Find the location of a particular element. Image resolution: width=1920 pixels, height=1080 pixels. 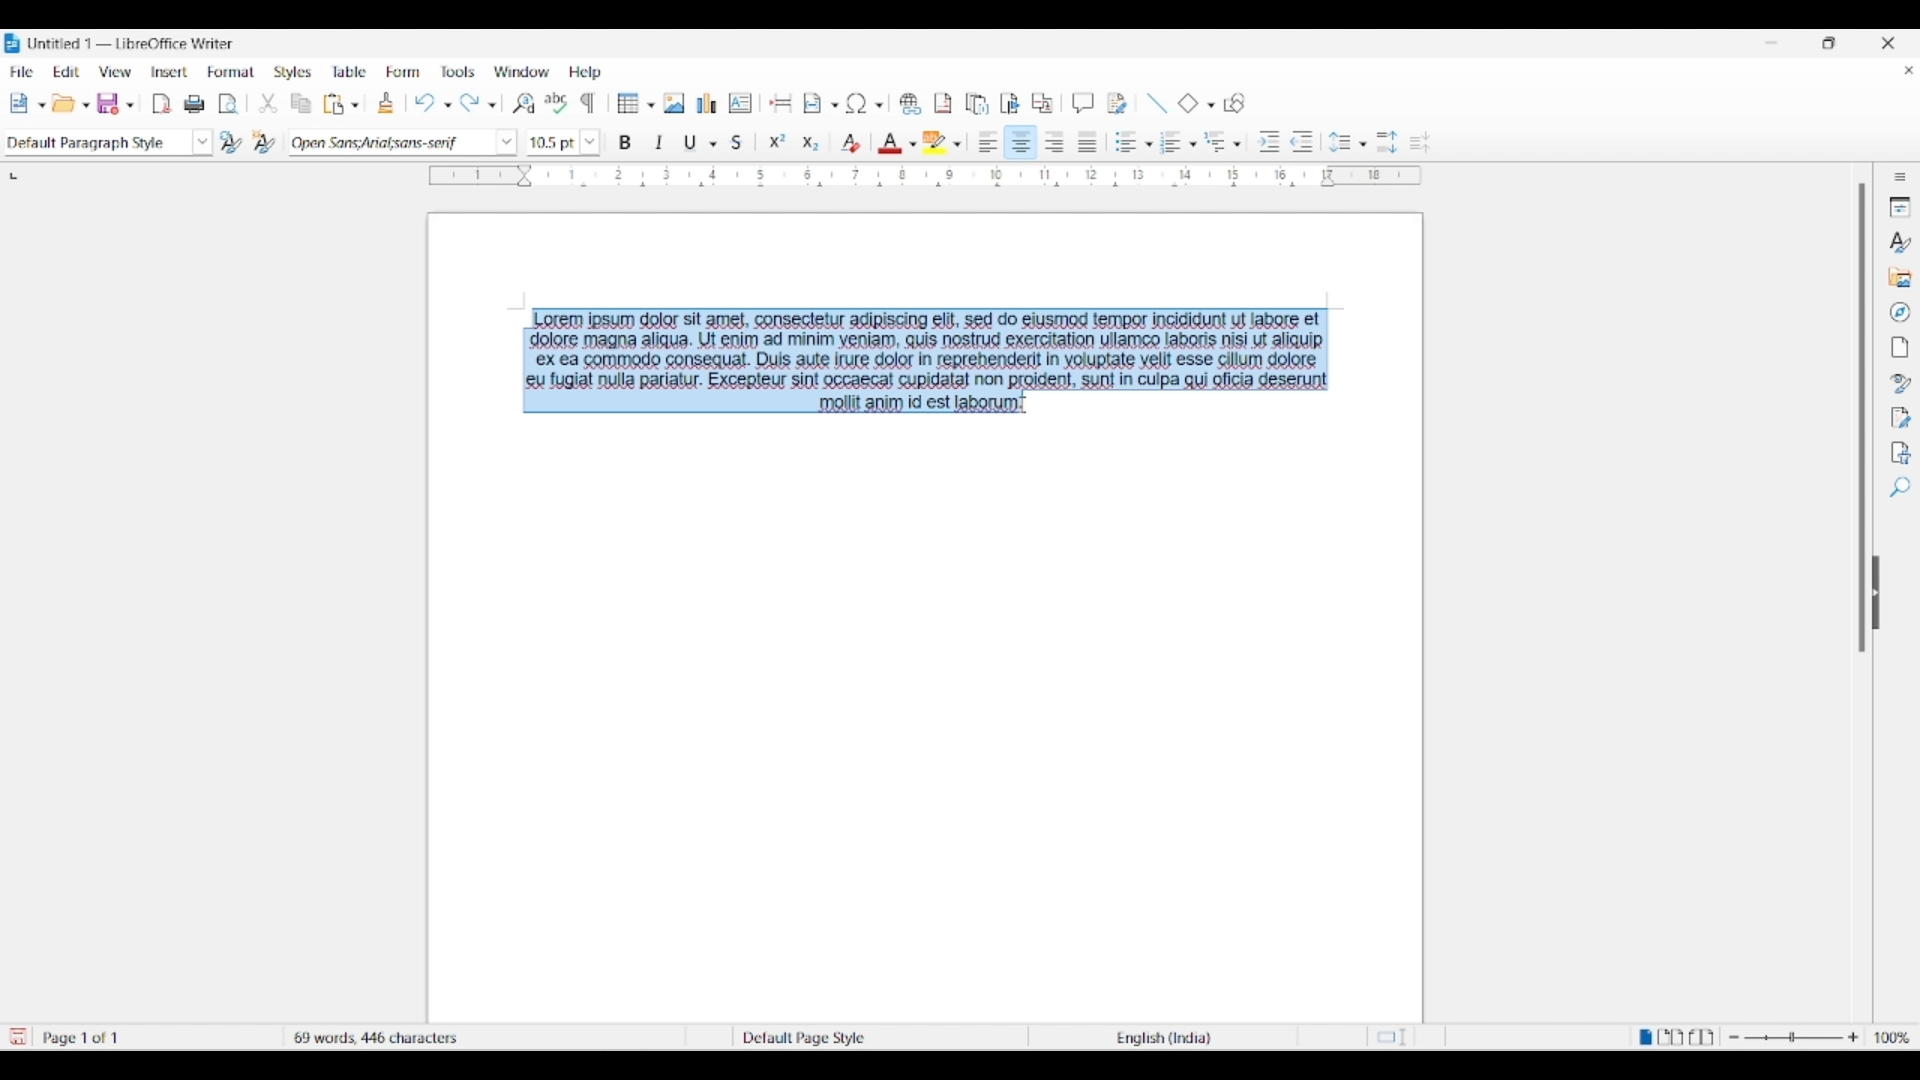

Insert text box is located at coordinates (741, 103).